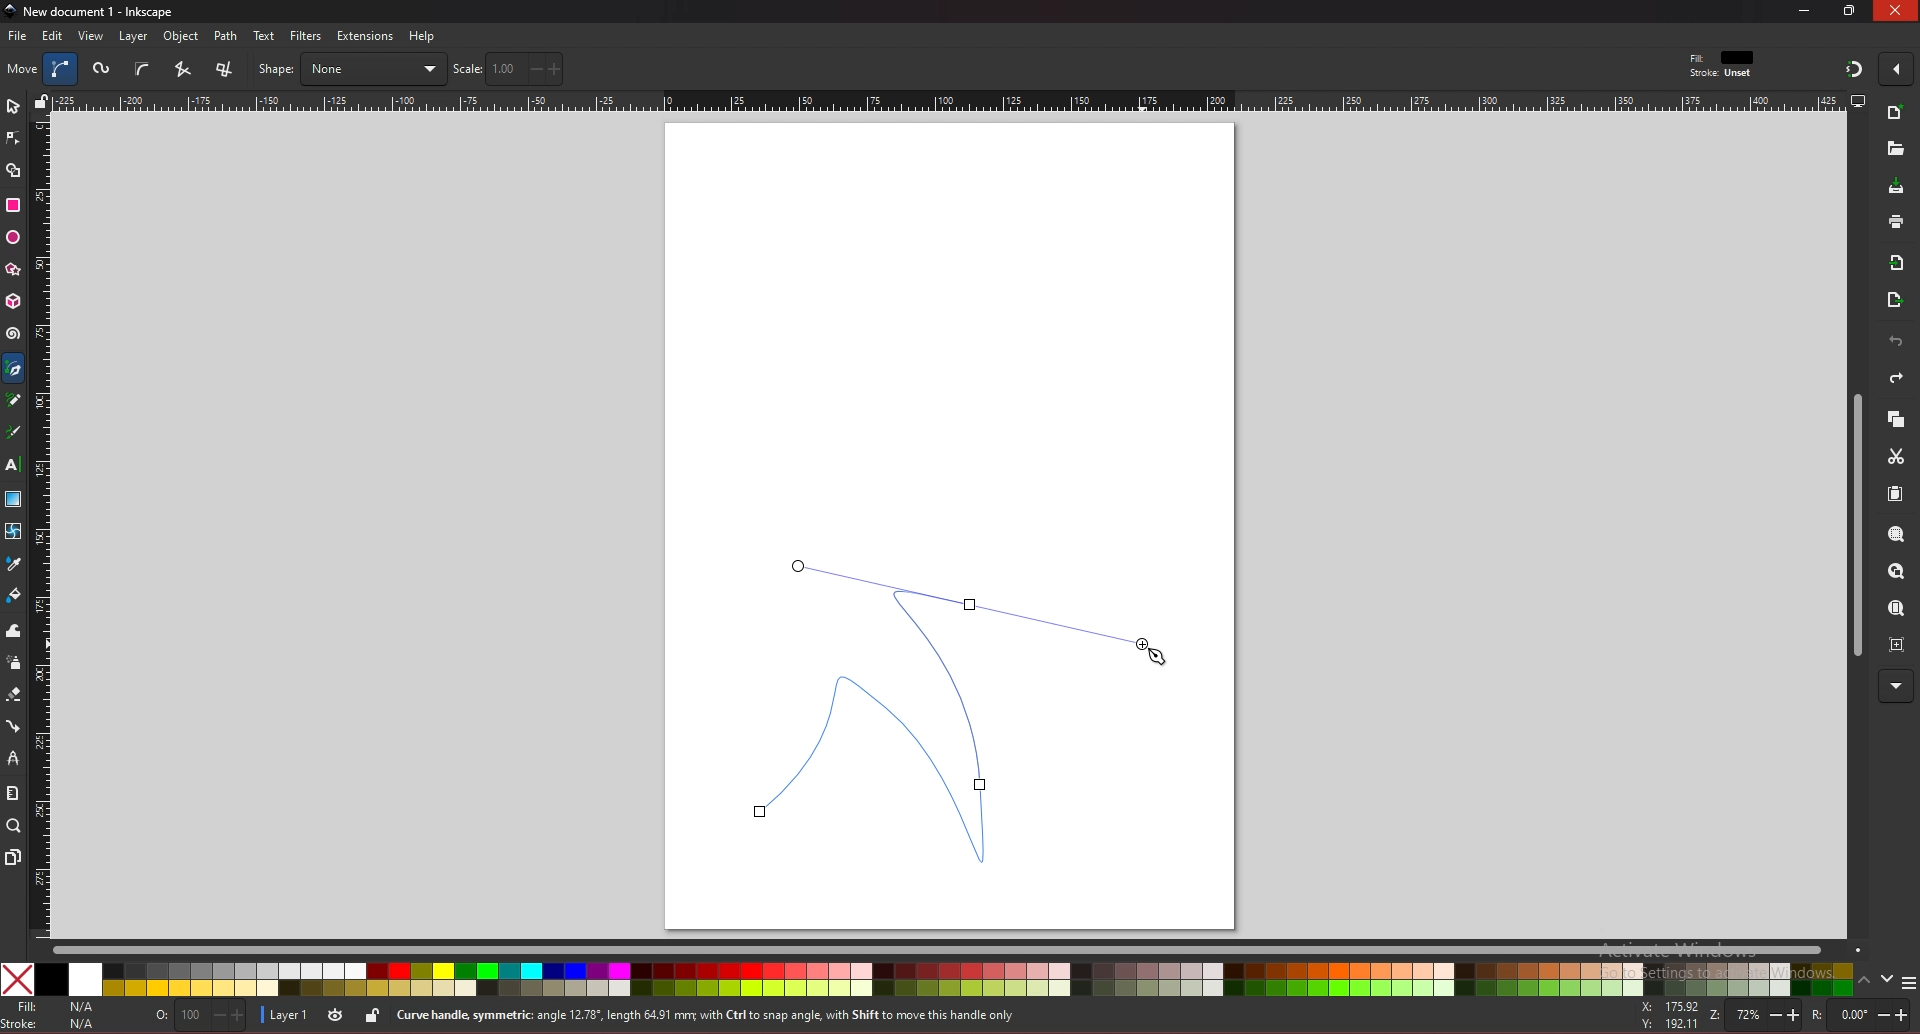 The width and height of the screenshot is (1920, 1034). What do you see at coordinates (1901, 263) in the screenshot?
I see `import` at bounding box center [1901, 263].